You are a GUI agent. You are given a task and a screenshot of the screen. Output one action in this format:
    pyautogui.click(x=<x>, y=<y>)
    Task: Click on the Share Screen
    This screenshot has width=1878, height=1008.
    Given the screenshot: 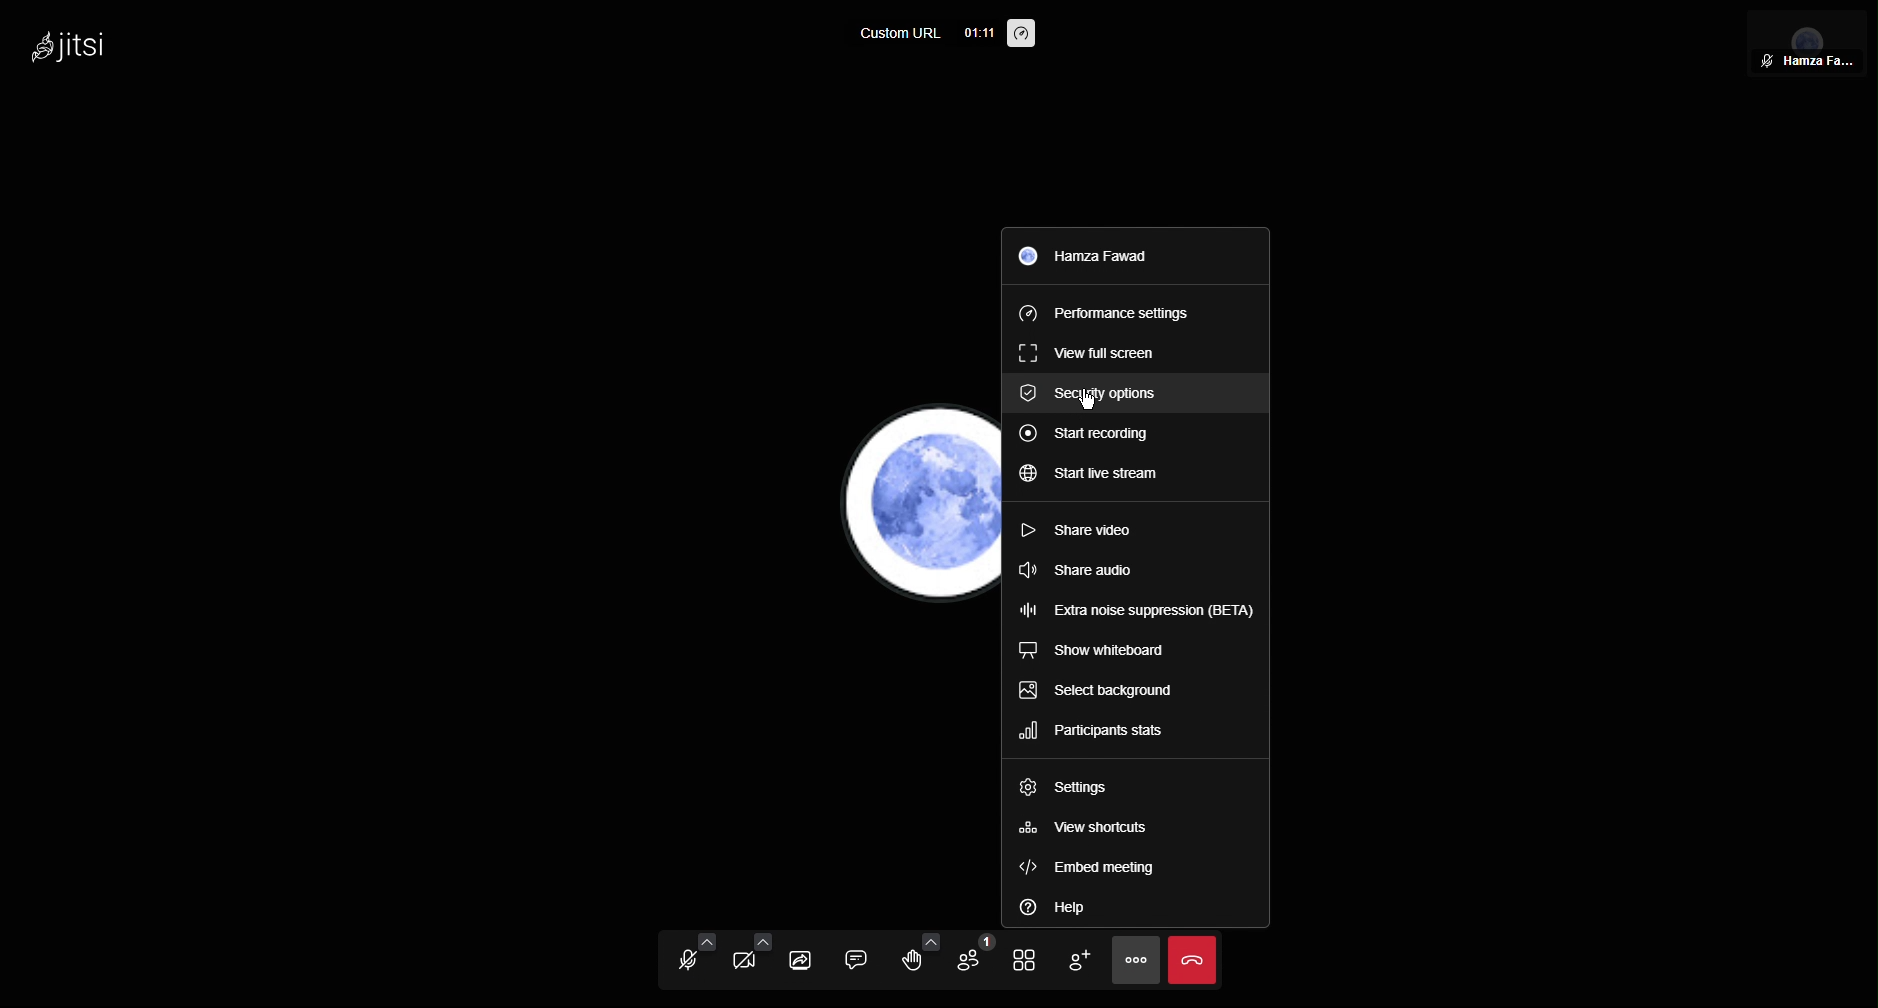 What is the action you would take?
    pyautogui.click(x=813, y=958)
    